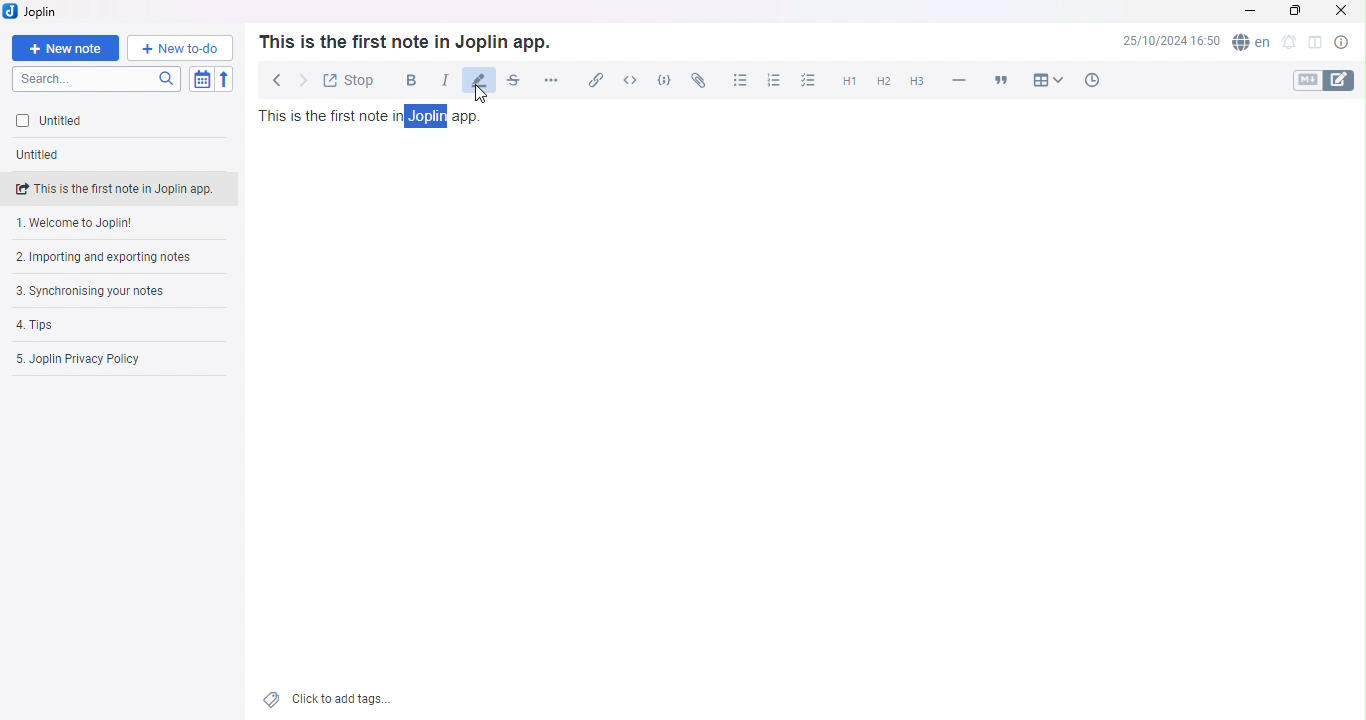 Image resolution: width=1366 pixels, height=720 pixels. What do you see at coordinates (125, 187) in the screenshot?
I see `note` at bounding box center [125, 187].